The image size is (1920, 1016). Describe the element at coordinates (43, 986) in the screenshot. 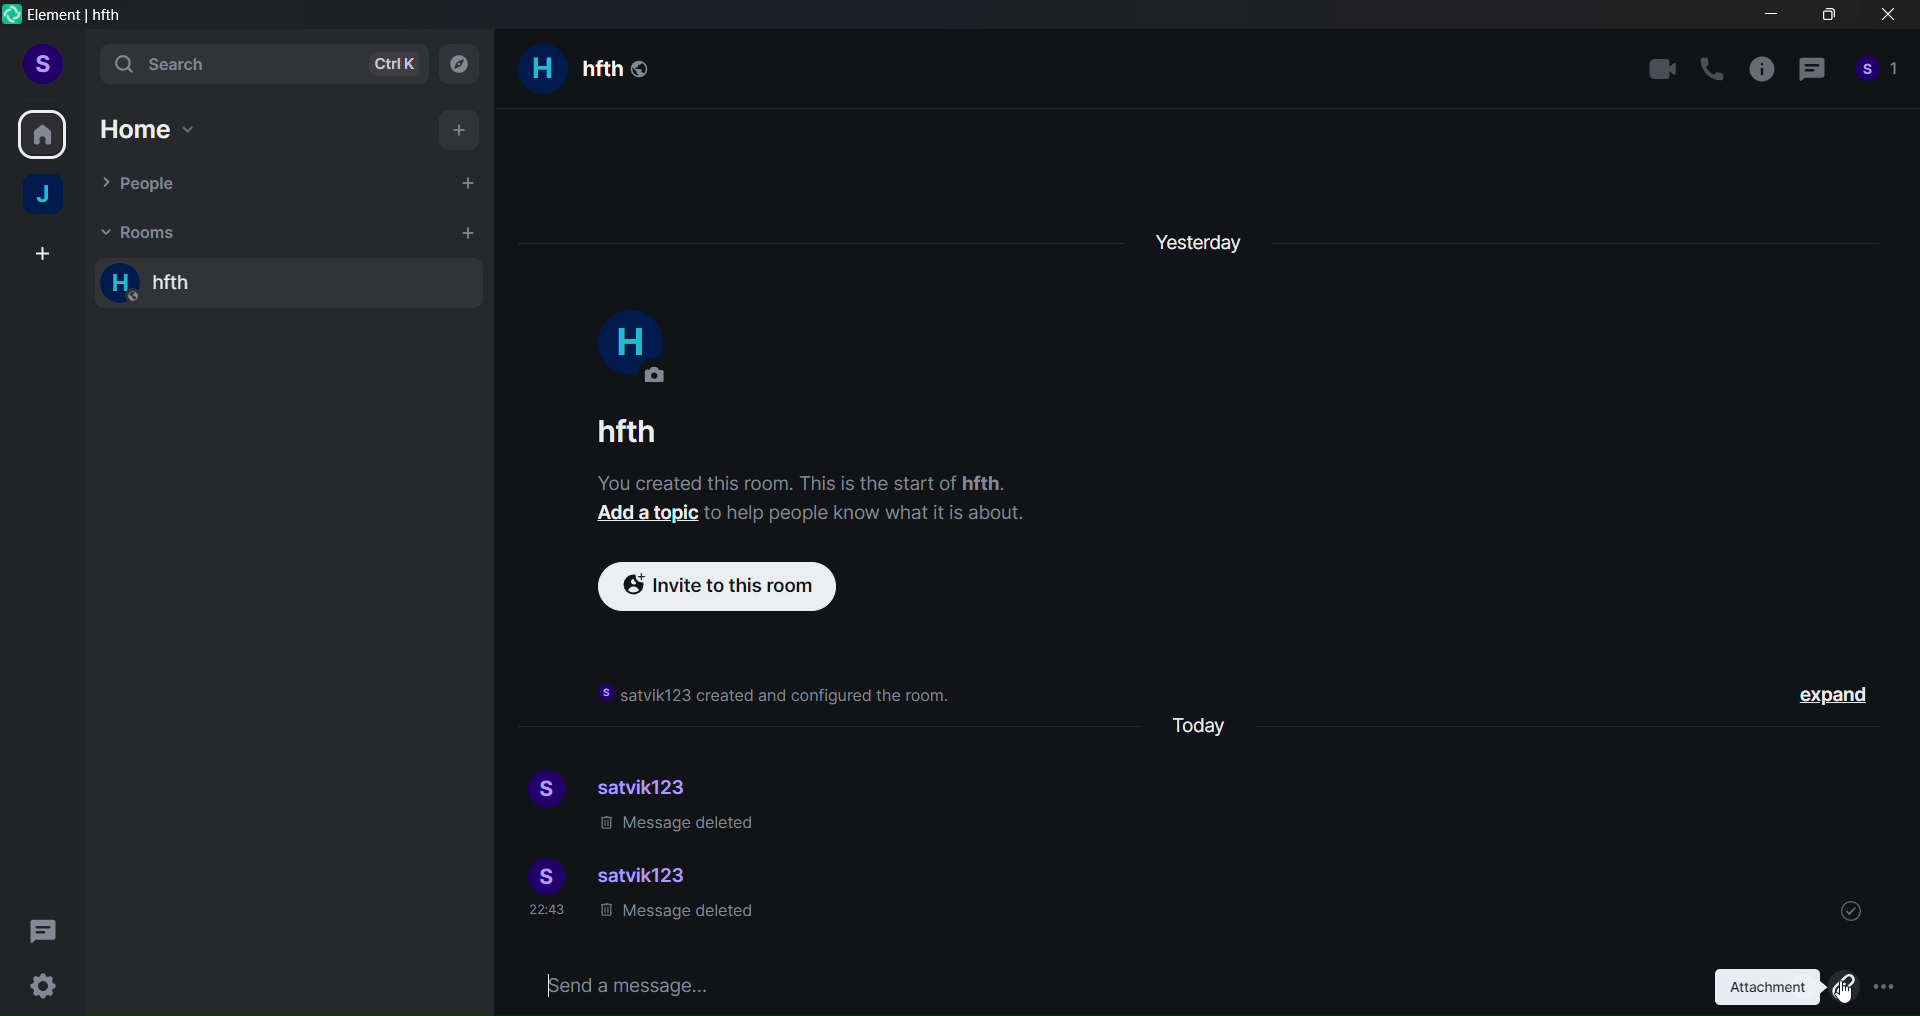

I see `setting` at that location.